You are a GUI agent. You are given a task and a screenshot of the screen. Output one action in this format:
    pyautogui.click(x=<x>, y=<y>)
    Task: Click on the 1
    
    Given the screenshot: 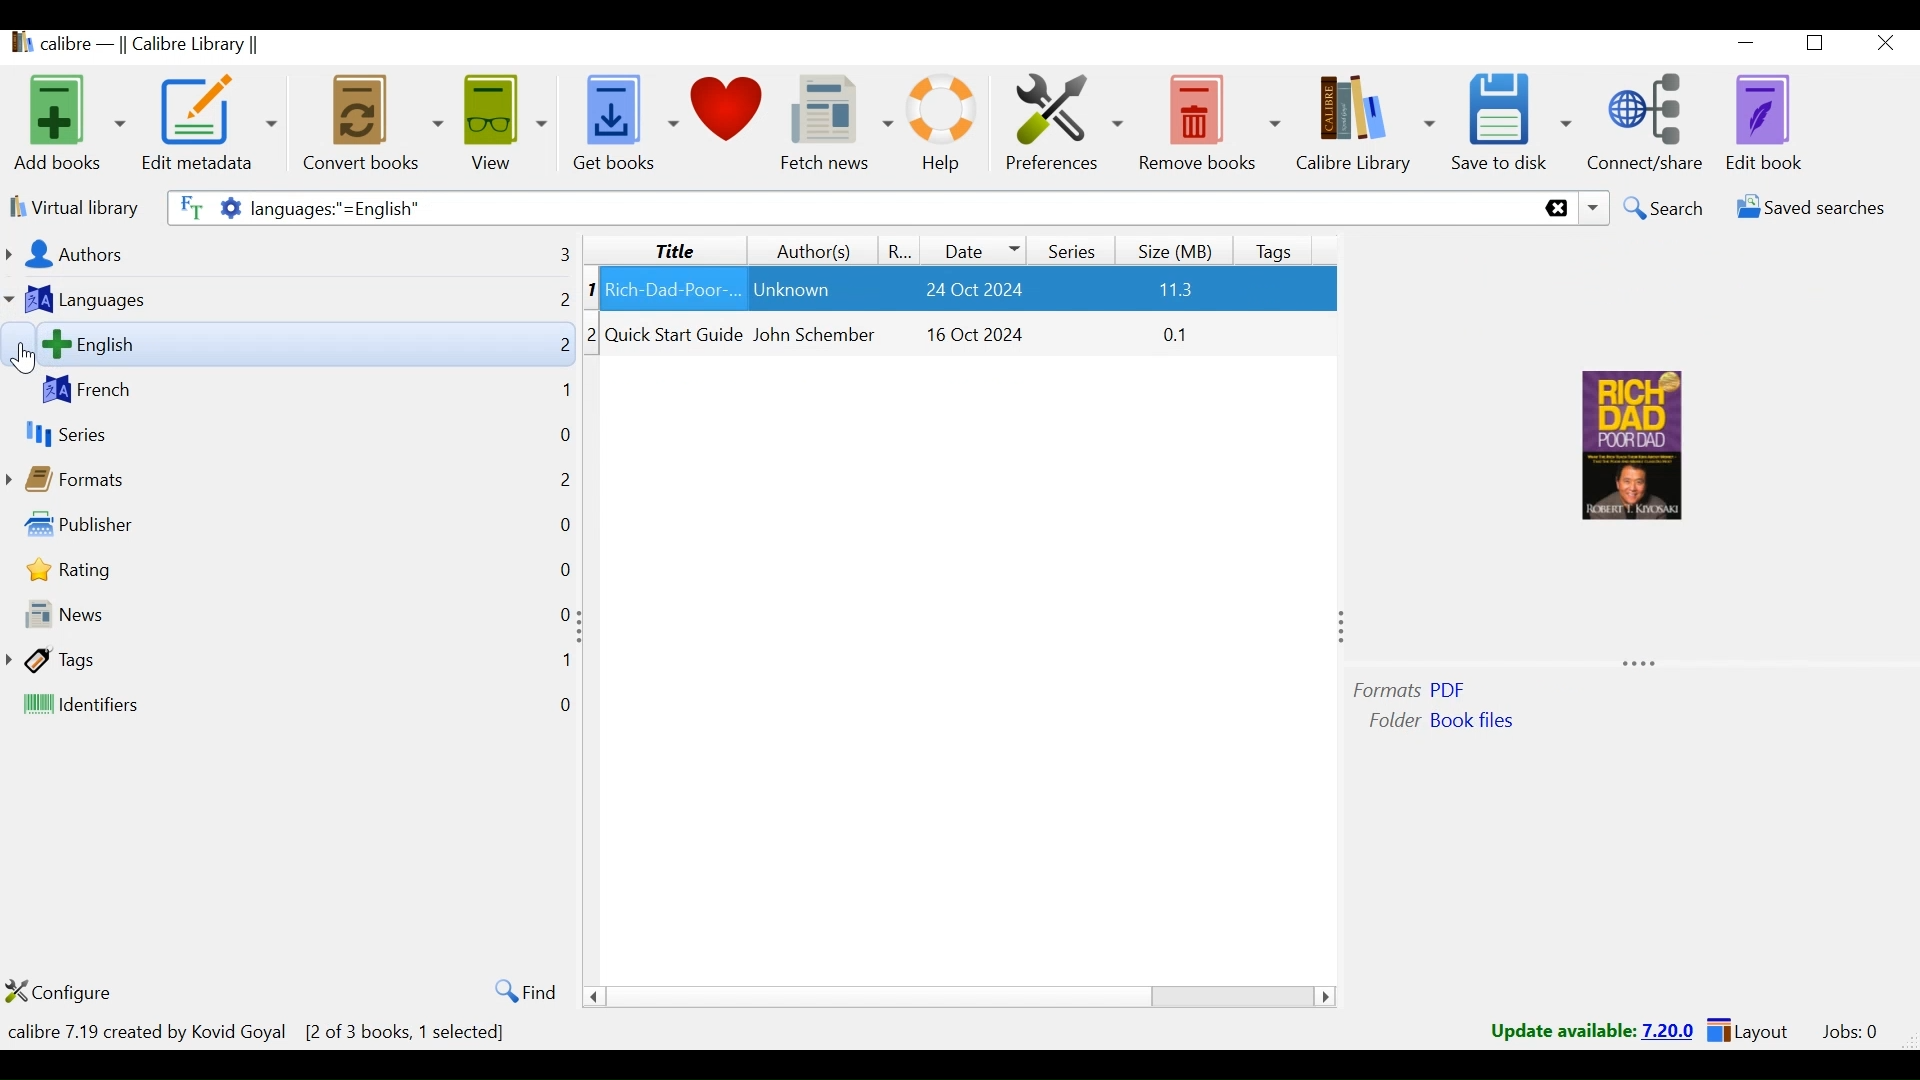 What is the action you would take?
    pyautogui.click(x=563, y=662)
    